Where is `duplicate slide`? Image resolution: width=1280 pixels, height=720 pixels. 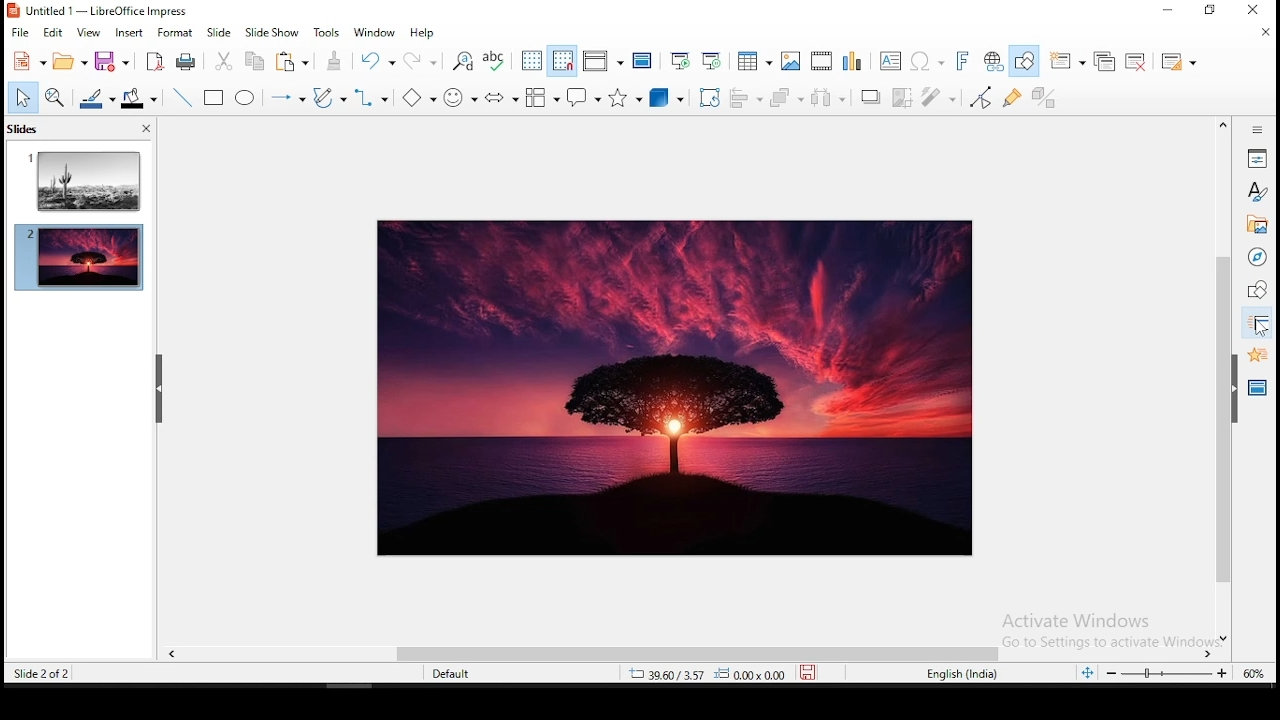 duplicate slide is located at coordinates (1108, 58).